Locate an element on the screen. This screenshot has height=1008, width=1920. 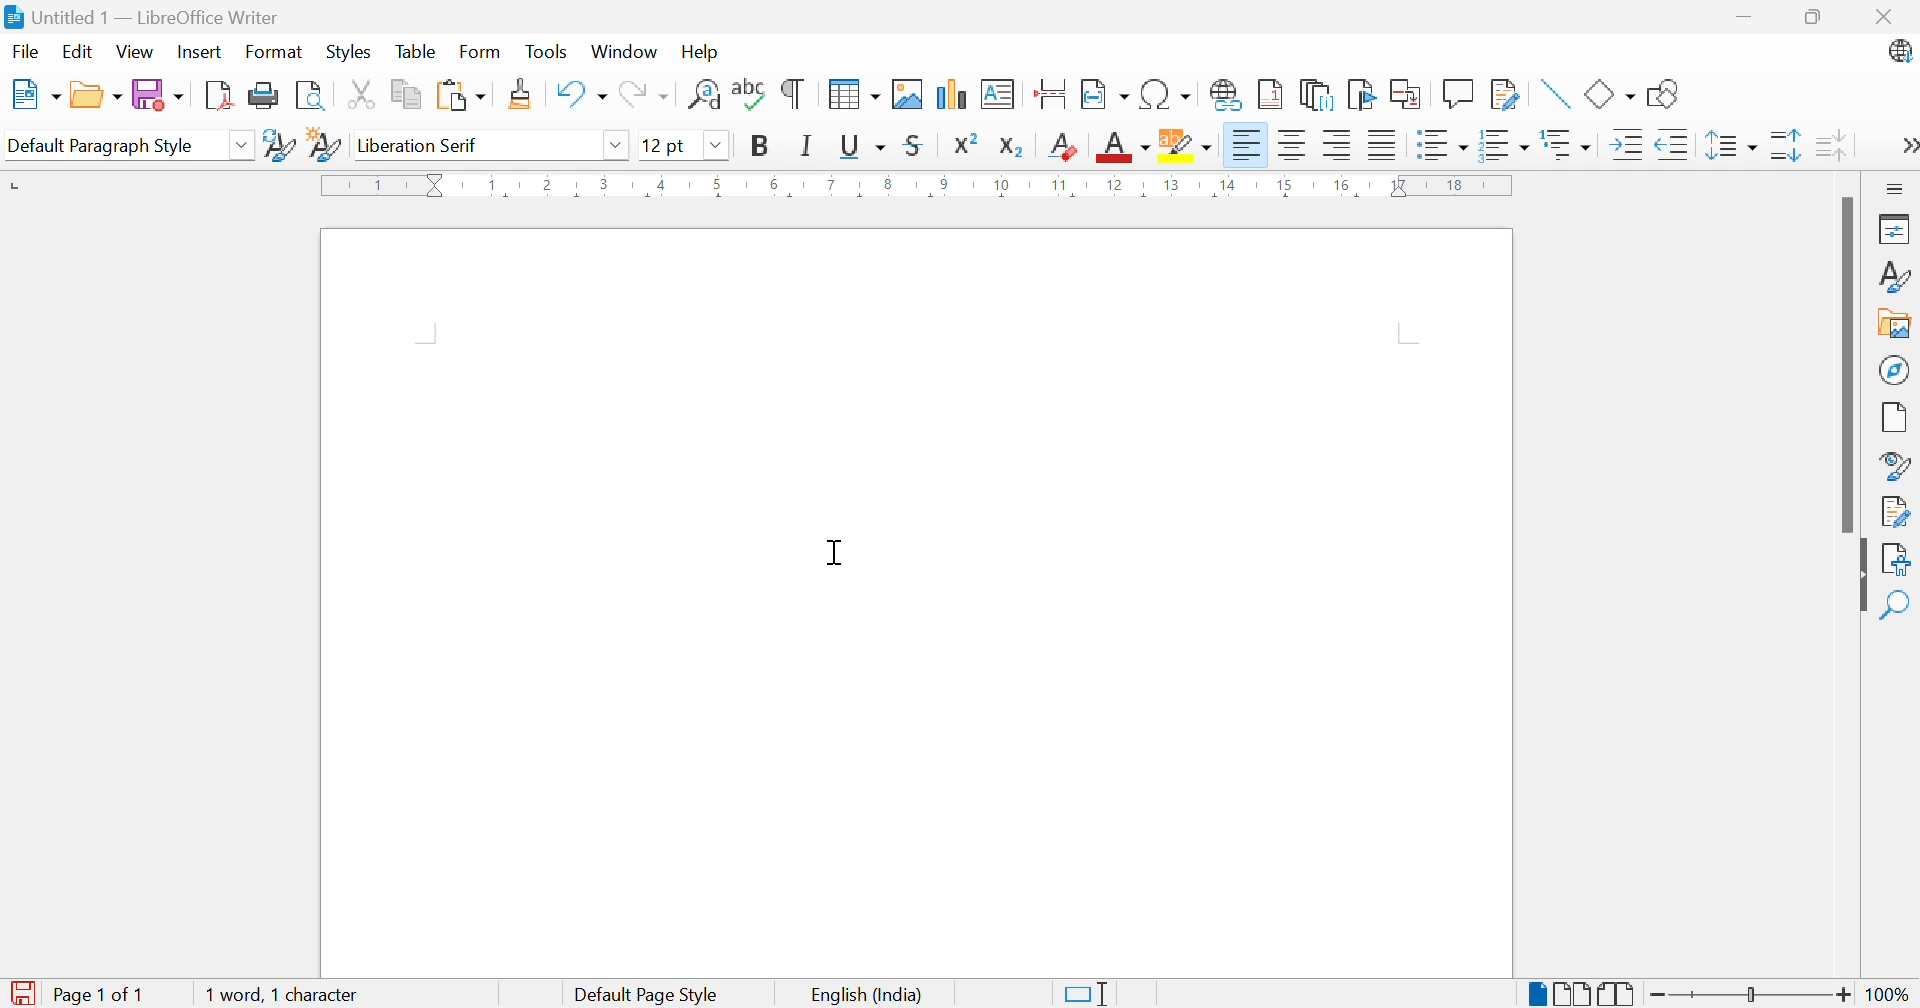
Find and replace is located at coordinates (705, 96).